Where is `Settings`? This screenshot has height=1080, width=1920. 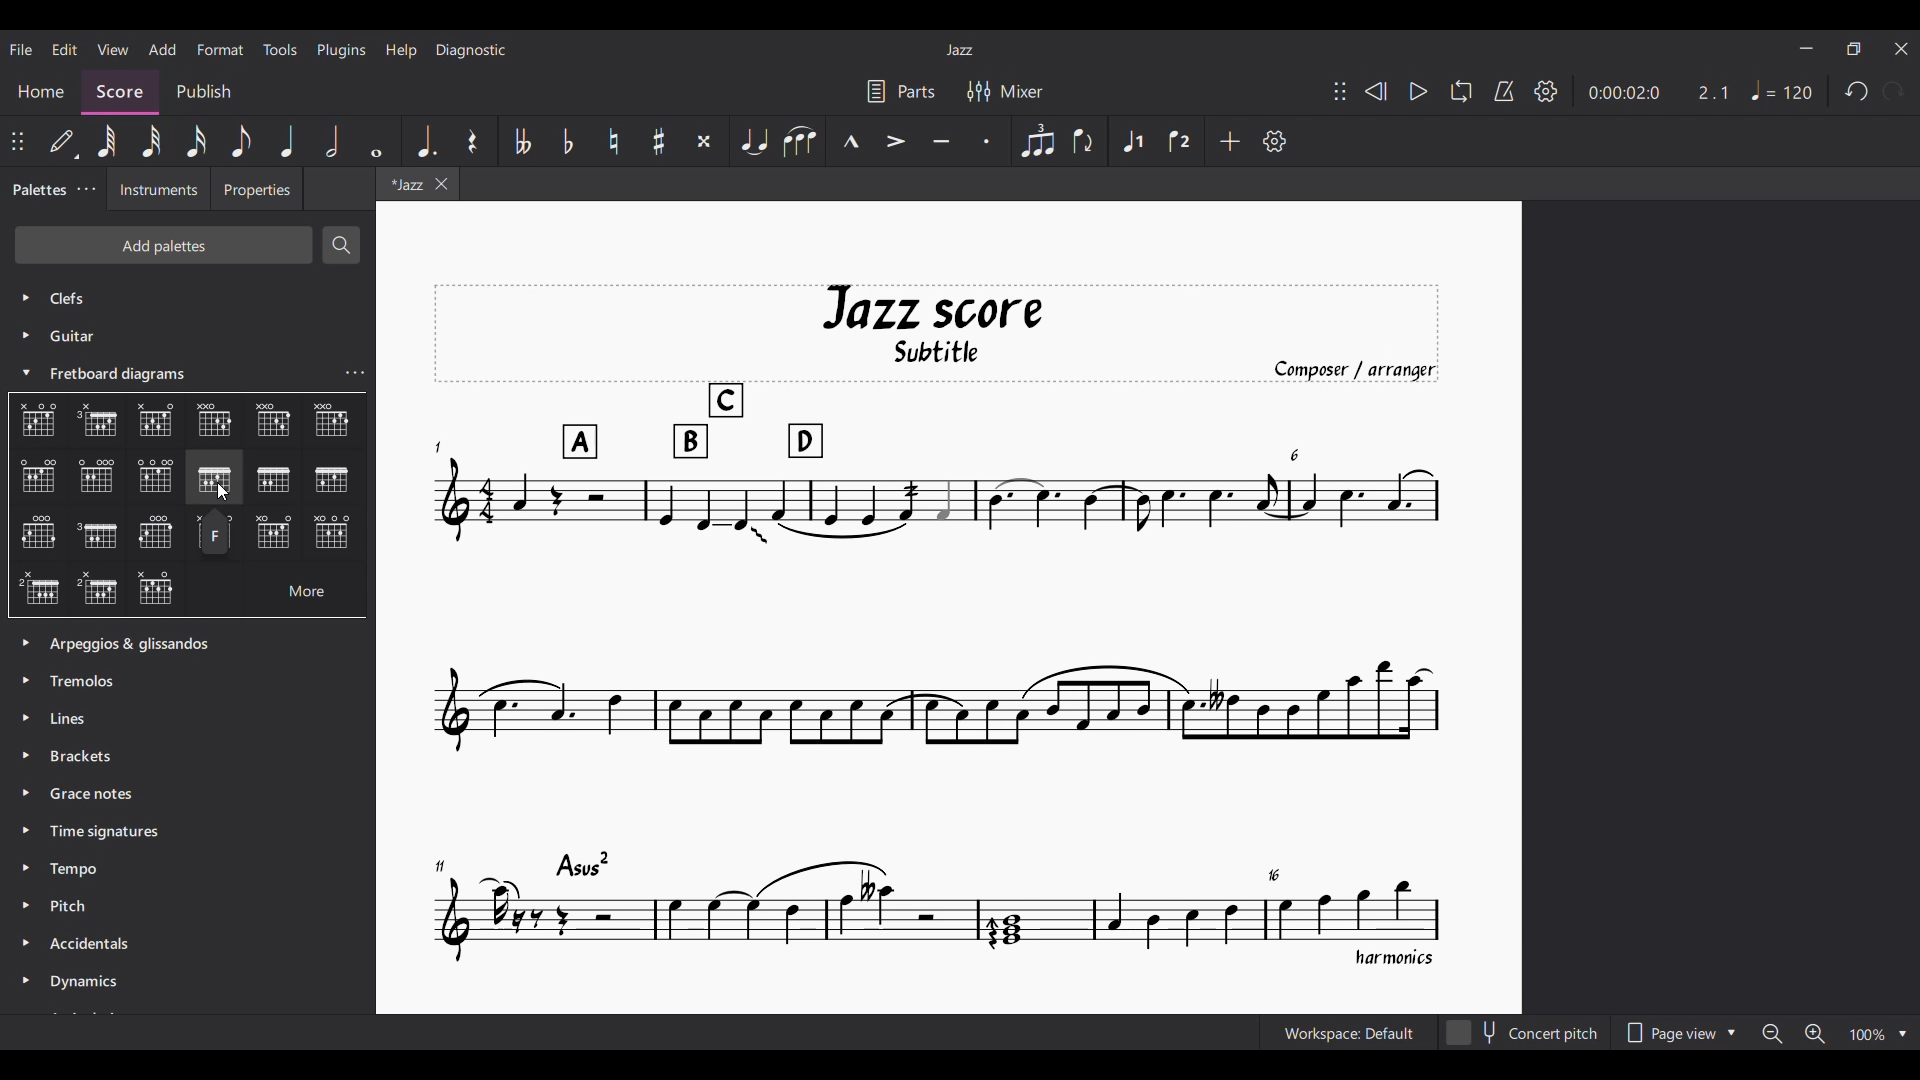 Settings is located at coordinates (1546, 92).